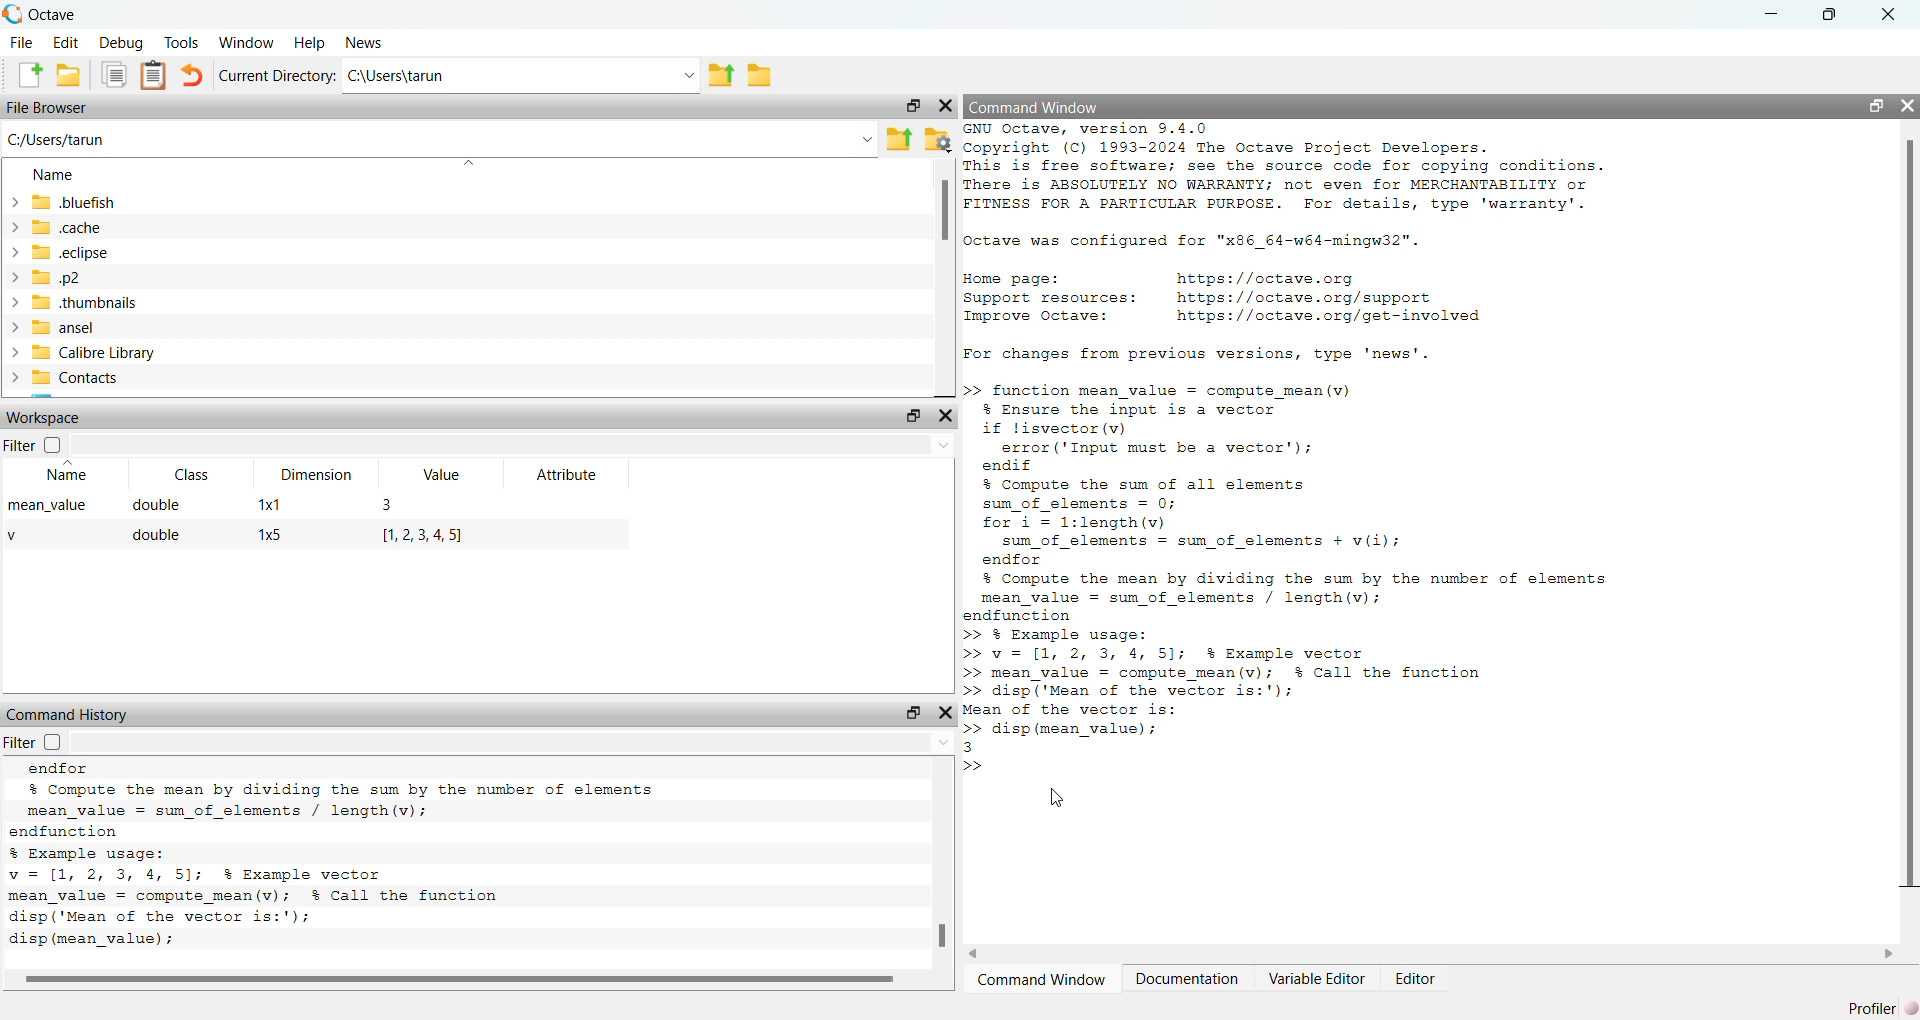 Image resolution: width=1920 pixels, height=1020 pixels. What do you see at coordinates (1773, 11) in the screenshot?
I see `minimise` at bounding box center [1773, 11].